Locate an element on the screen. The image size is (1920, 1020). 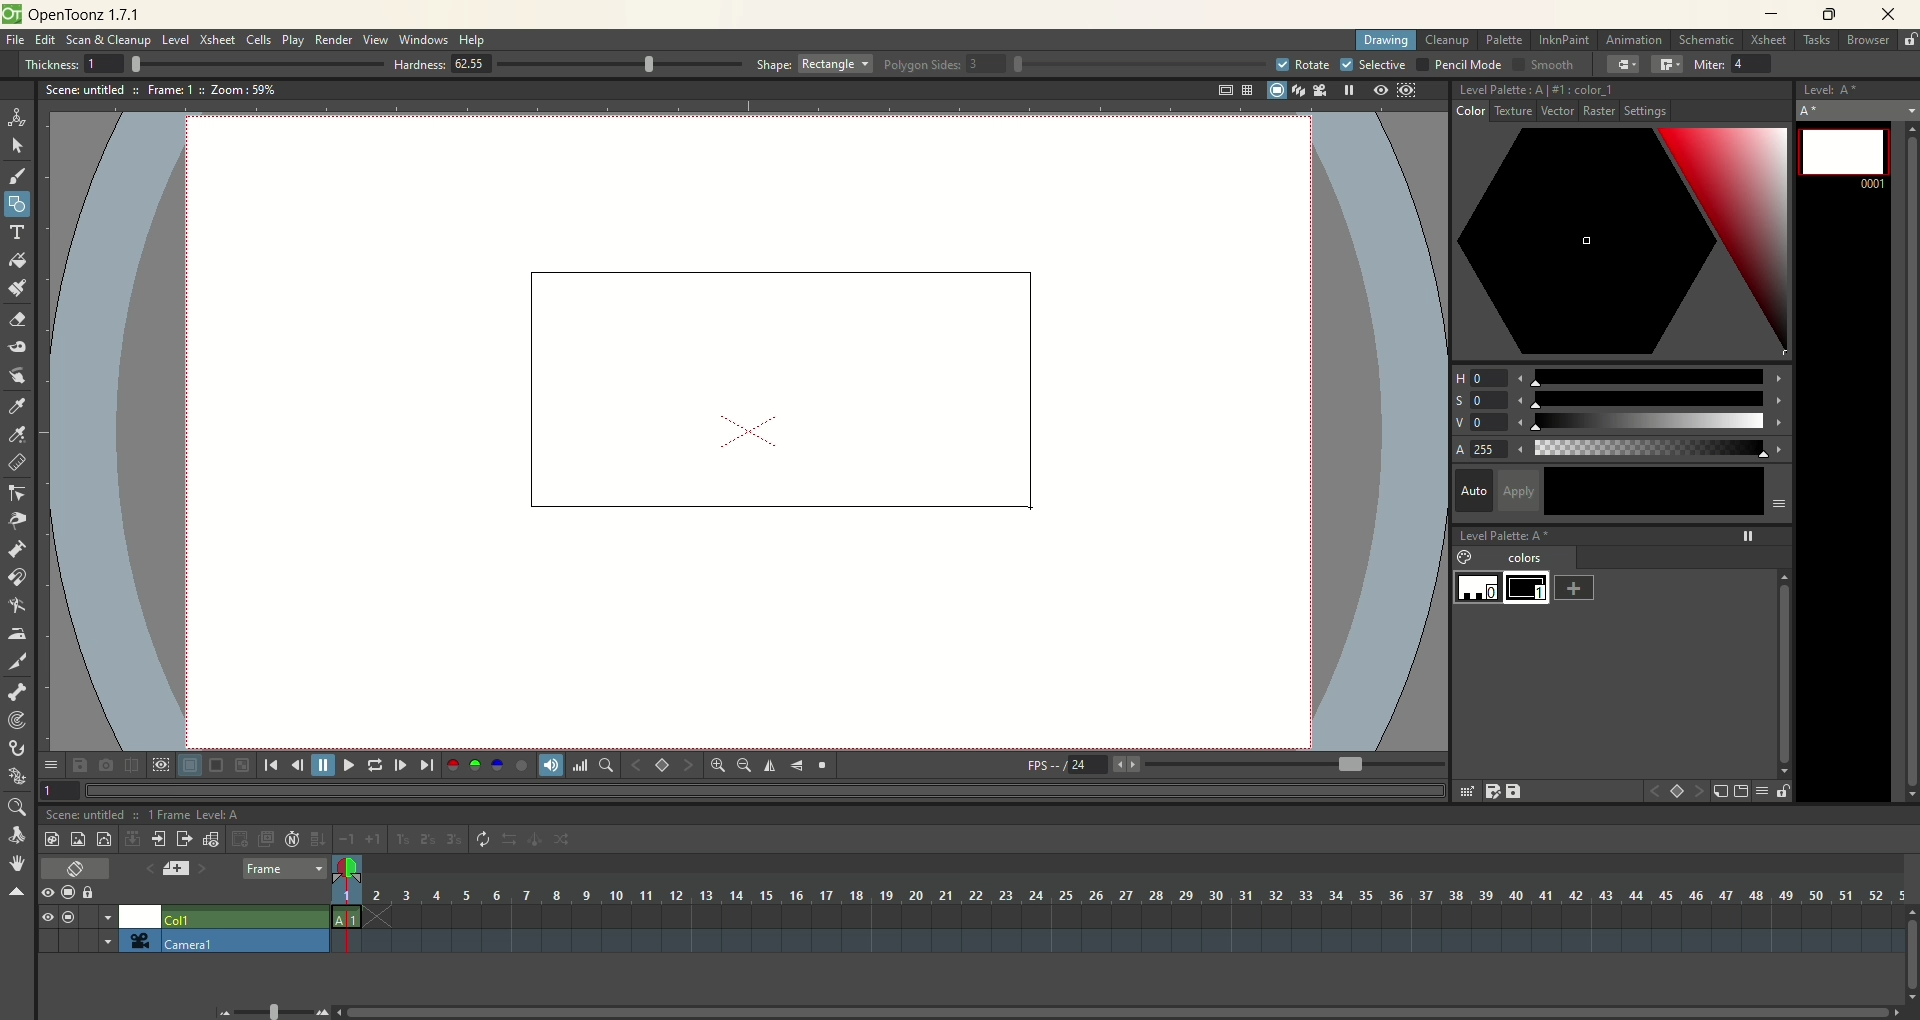
reframe on 1's is located at coordinates (403, 839).